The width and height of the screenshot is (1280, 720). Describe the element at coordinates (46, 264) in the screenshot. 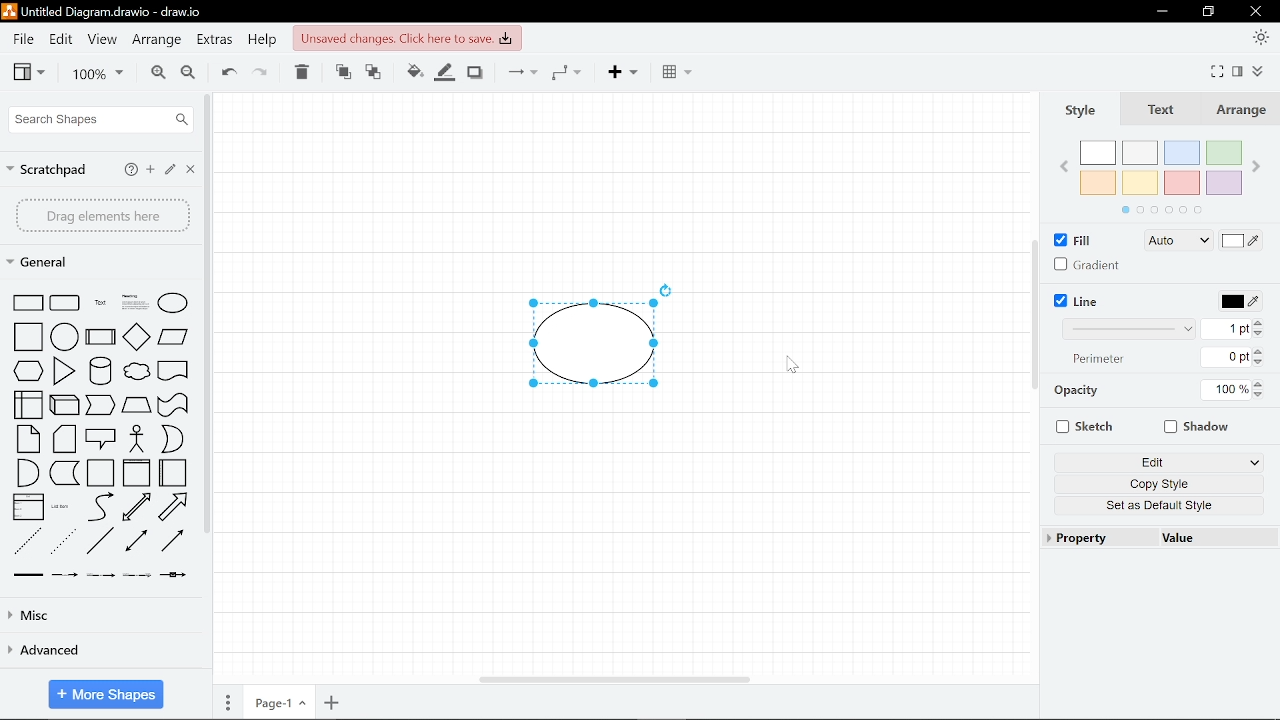

I see `General ` at that location.